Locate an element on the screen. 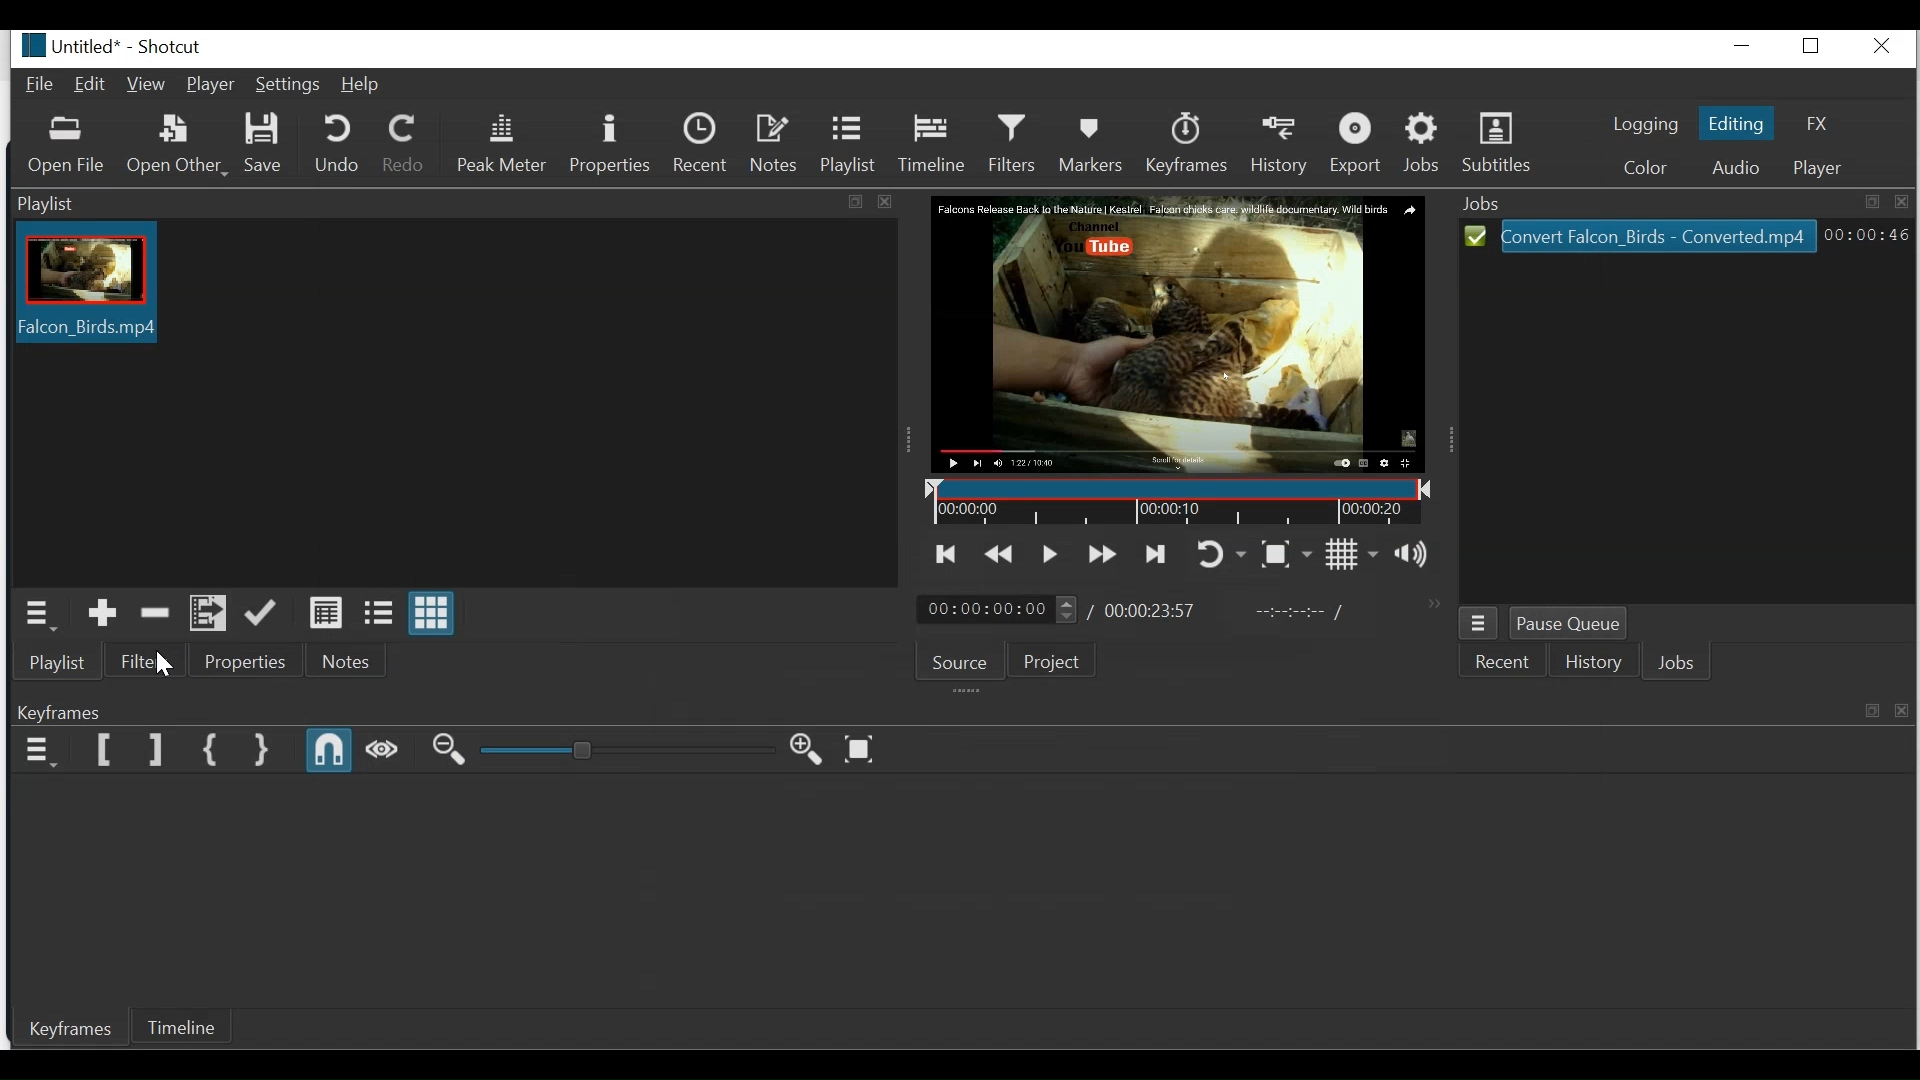  Project is located at coordinates (1057, 661).